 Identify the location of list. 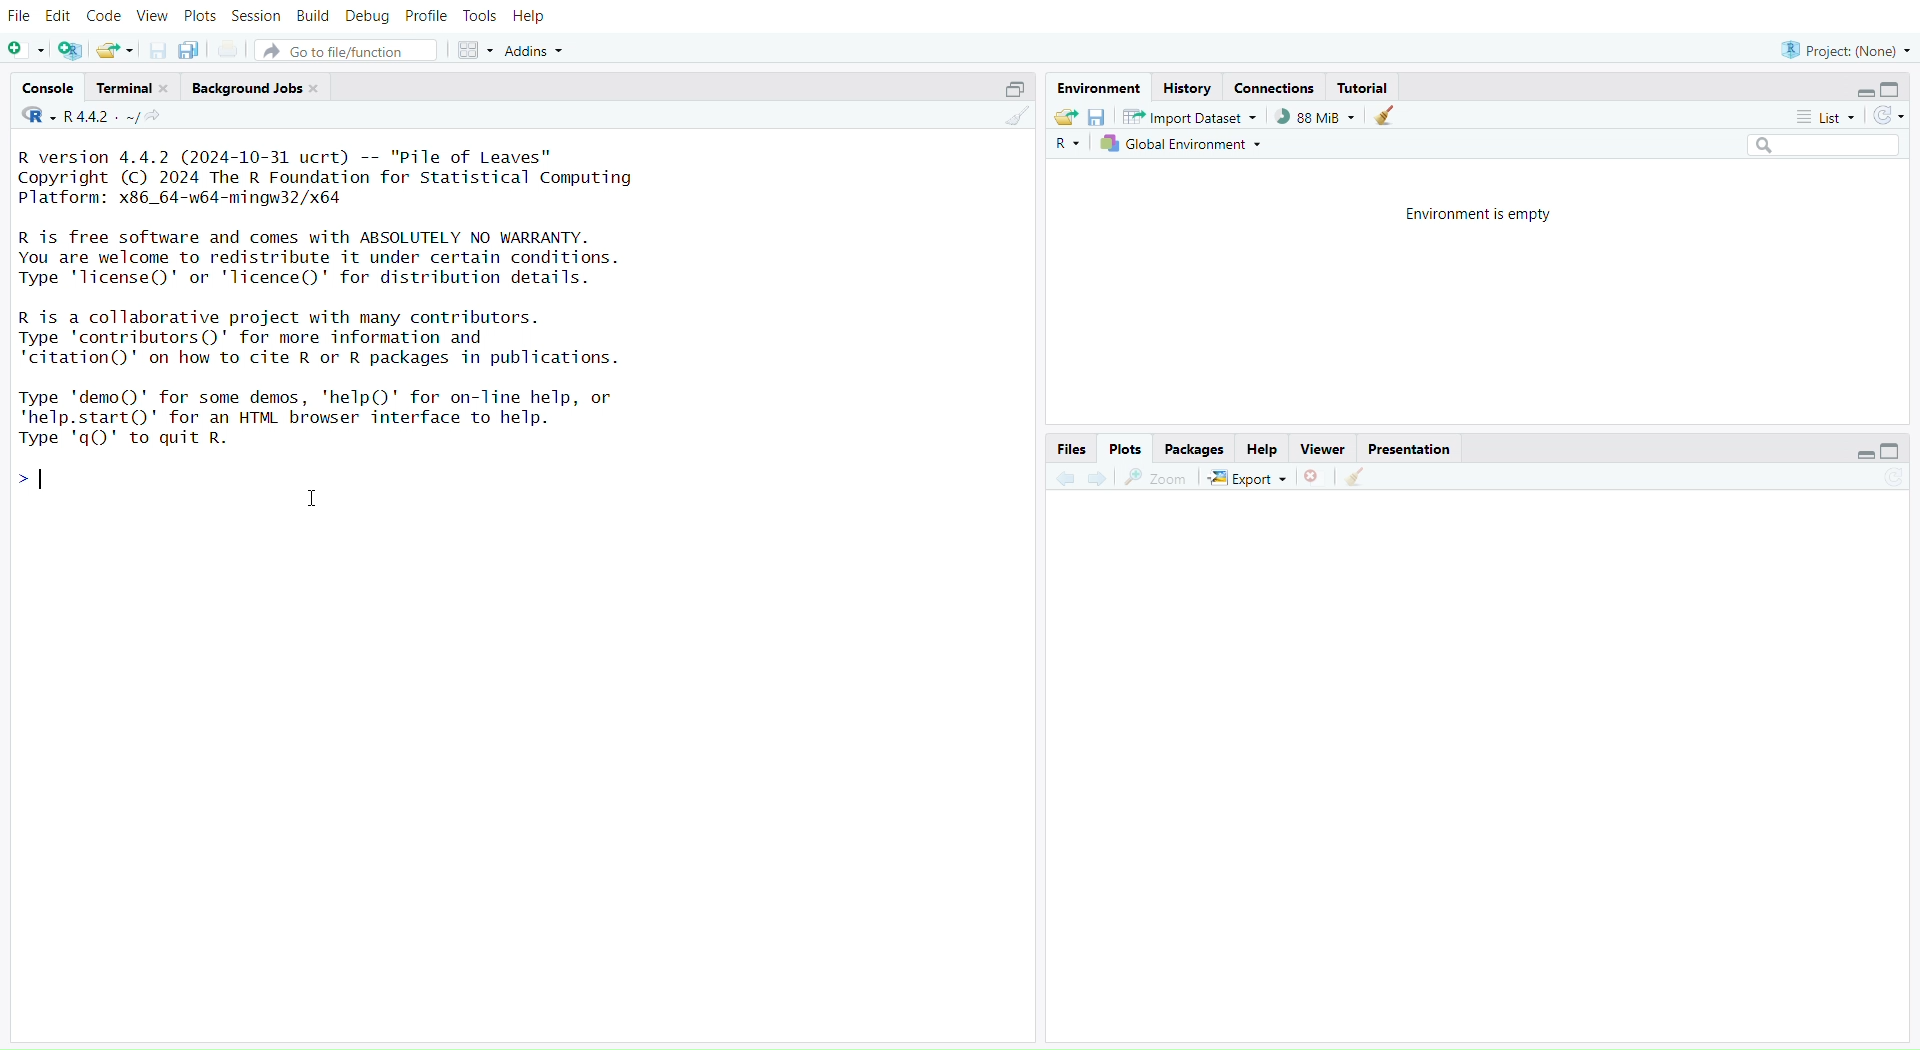
(1816, 117).